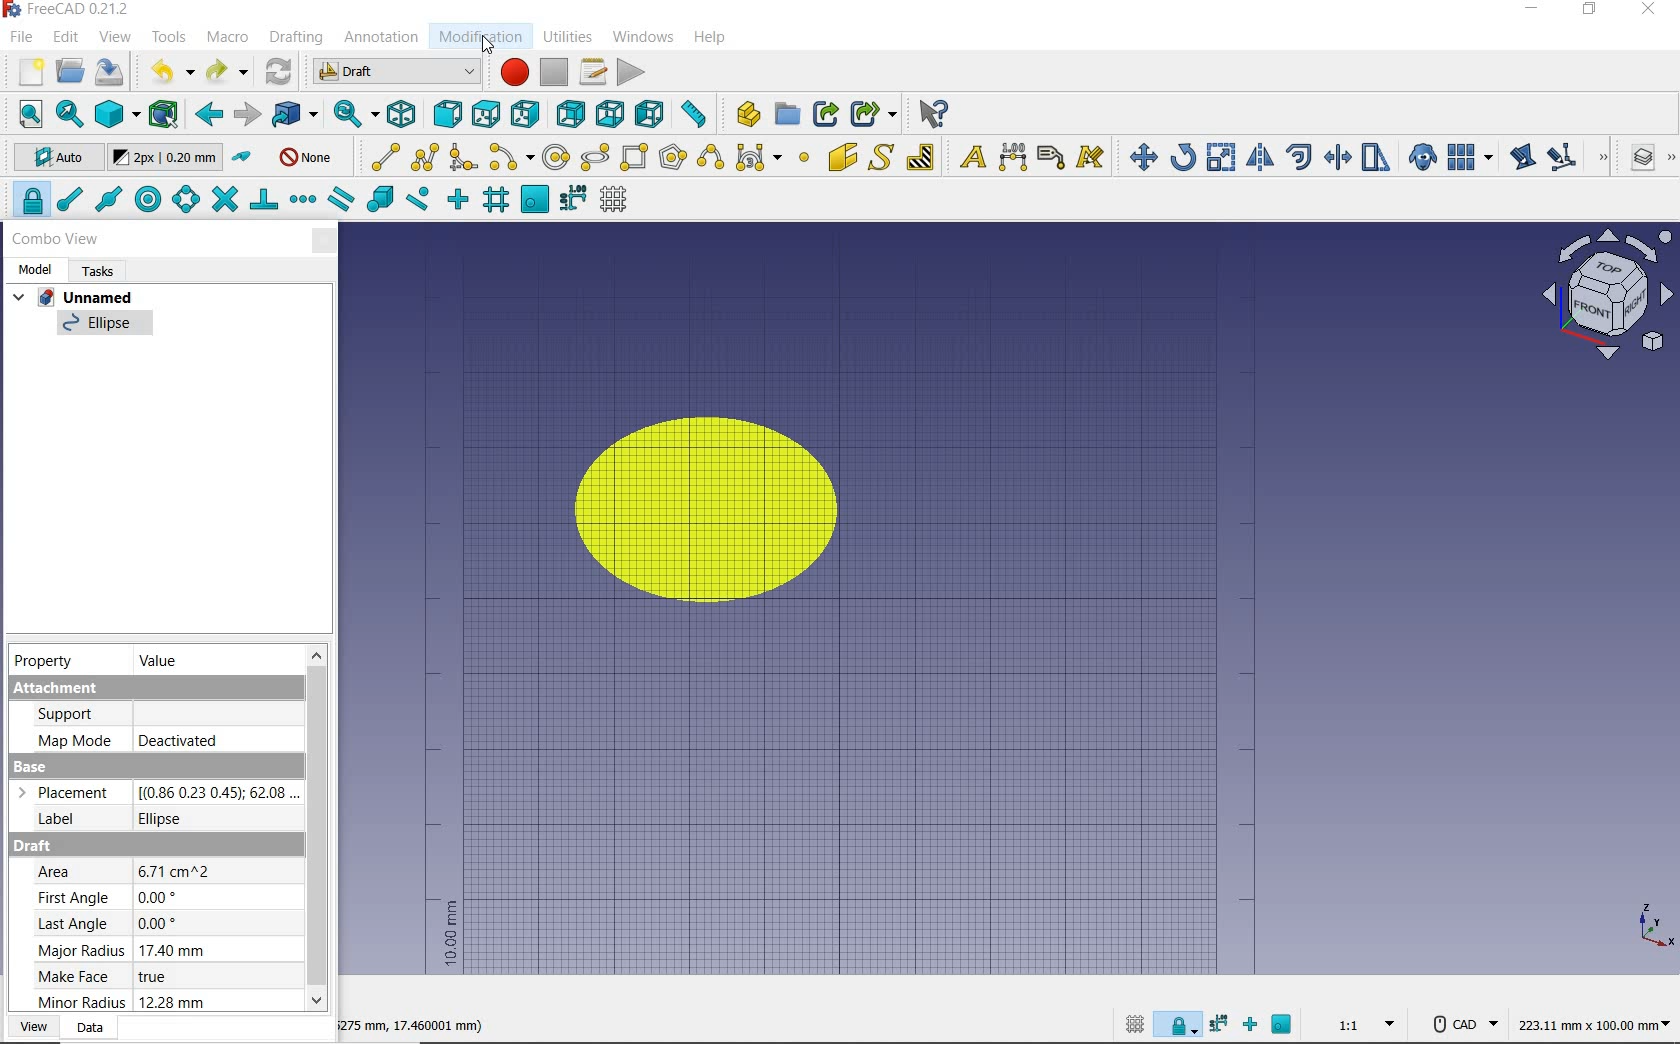 The width and height of the screenshot is (1680, 1044). I want to click on toggle grid, so click(1132, 1026).